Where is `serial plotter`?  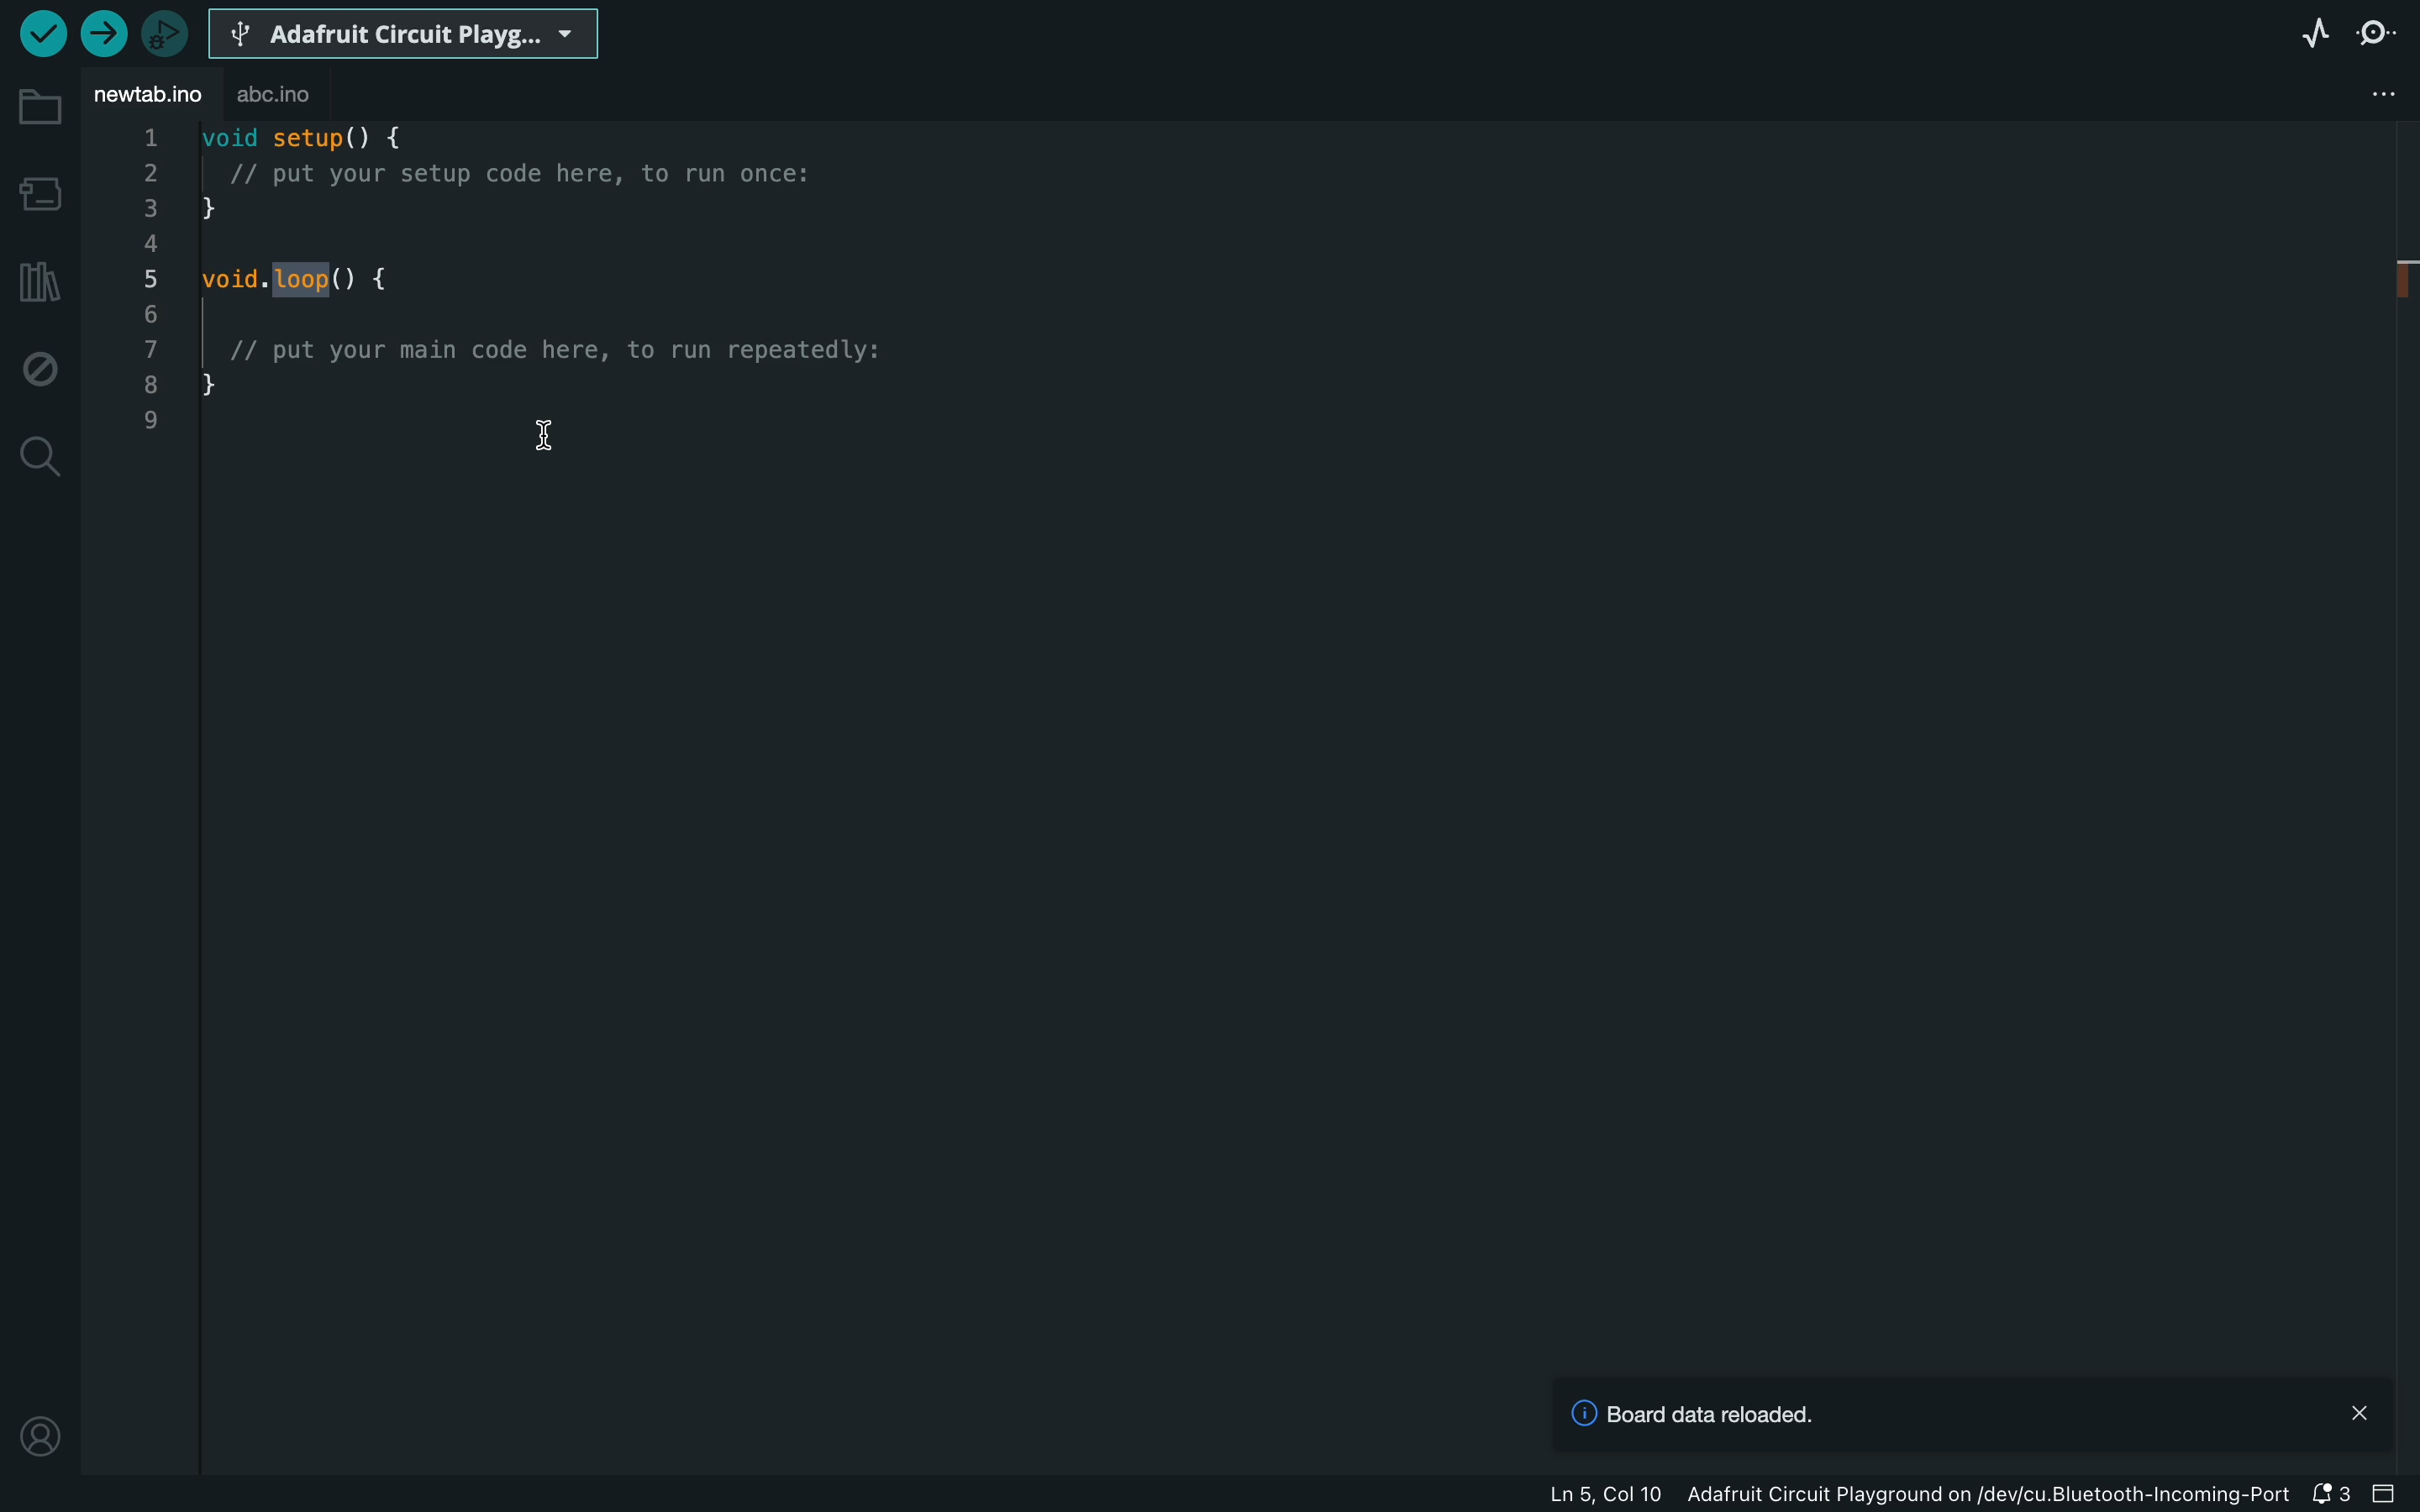
serial plotter is located at coordinates (2293, 31).